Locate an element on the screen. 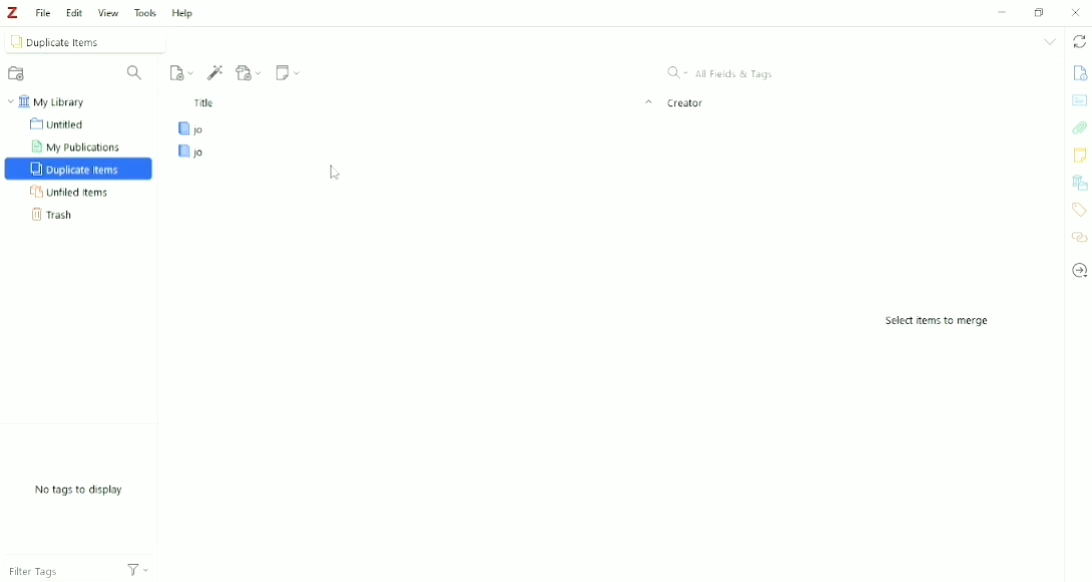  Logo is located at coordinates (14, 13).